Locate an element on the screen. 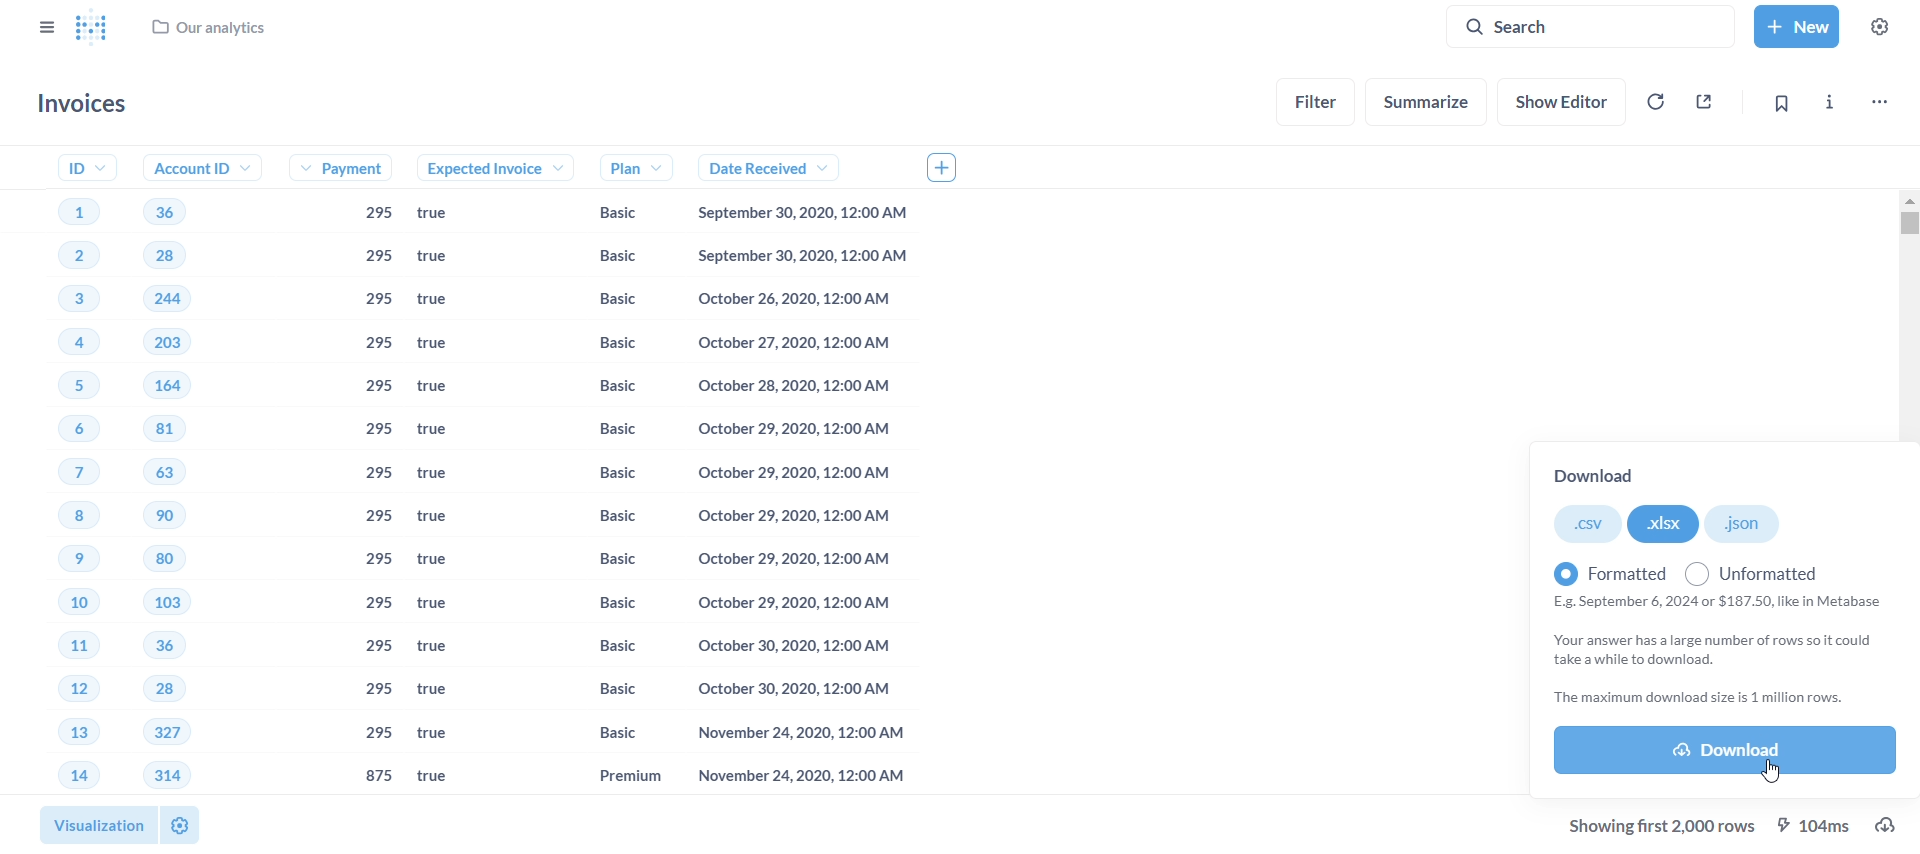 This screenshot has width=1920, height=854. 4 is located at coordinates (65, 344).